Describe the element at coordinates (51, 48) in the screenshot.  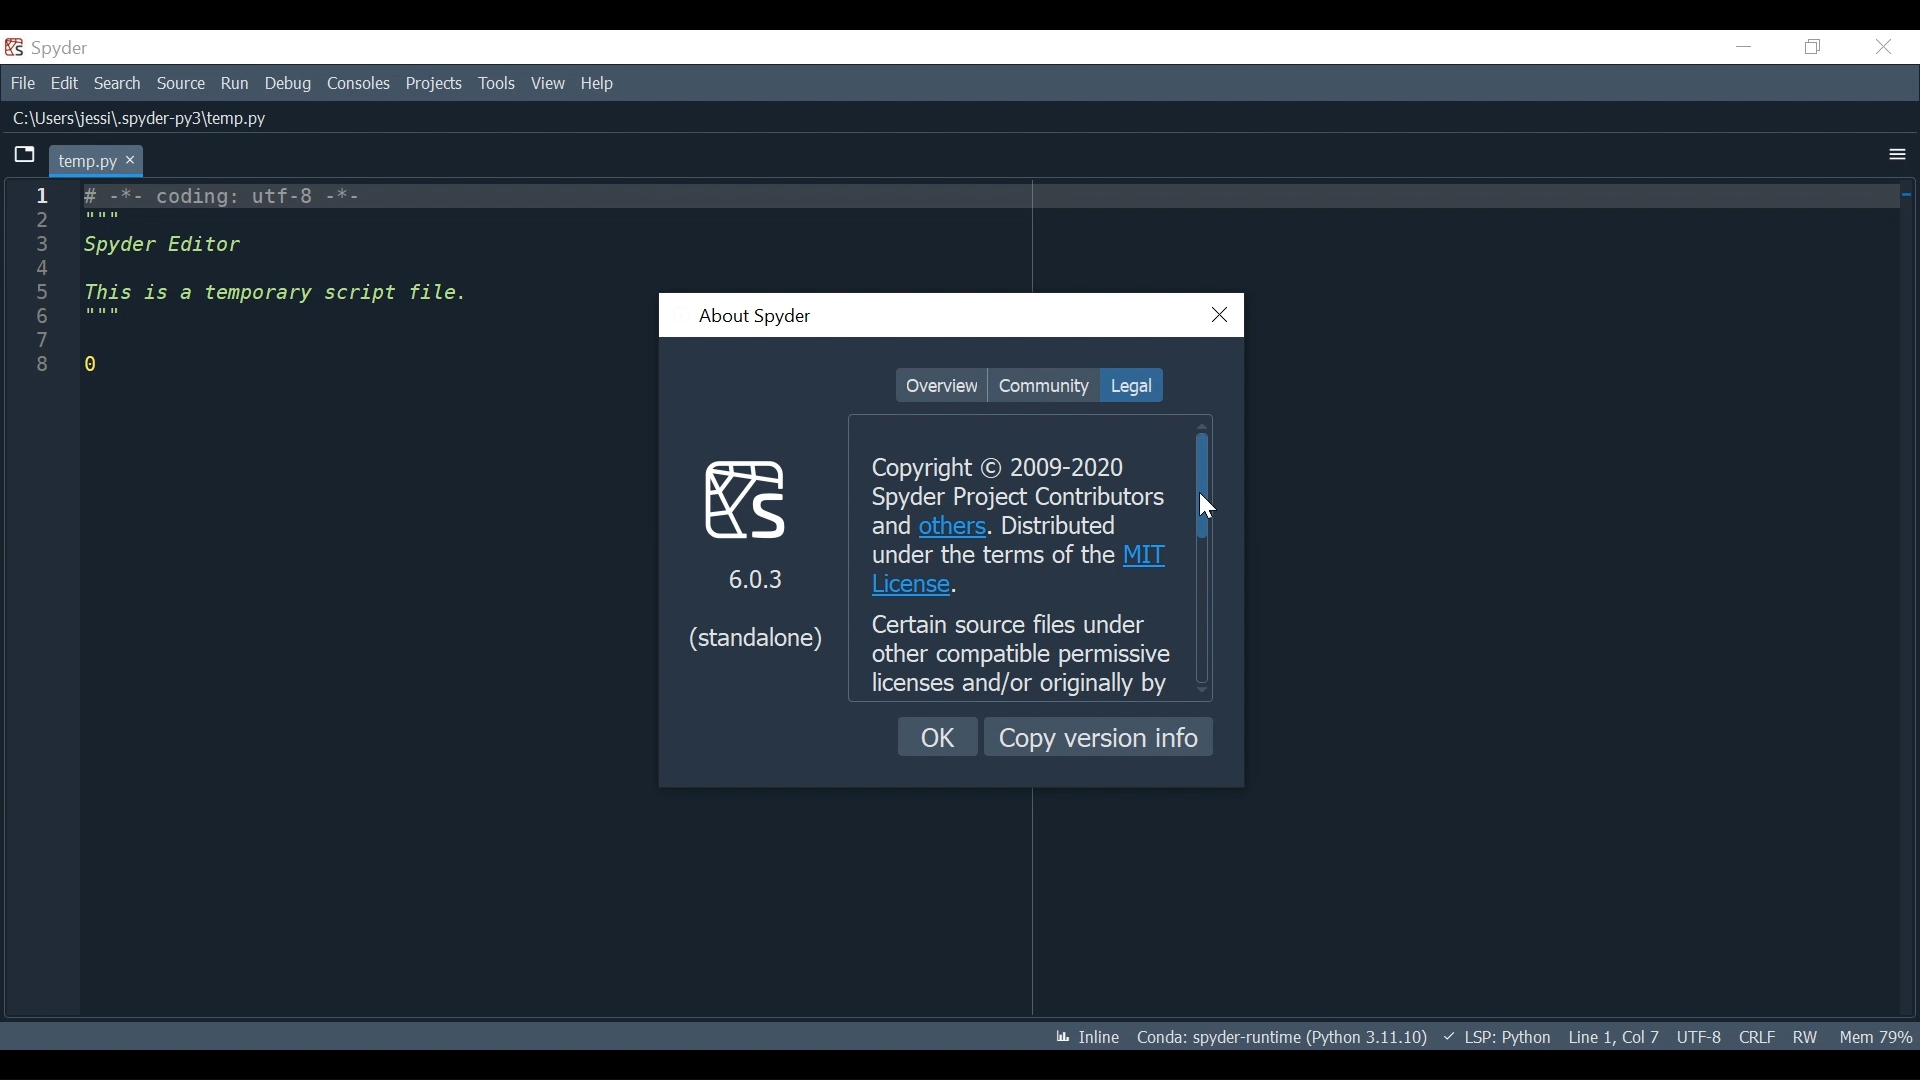
I see `Spyder Desktop Icon` at that location.